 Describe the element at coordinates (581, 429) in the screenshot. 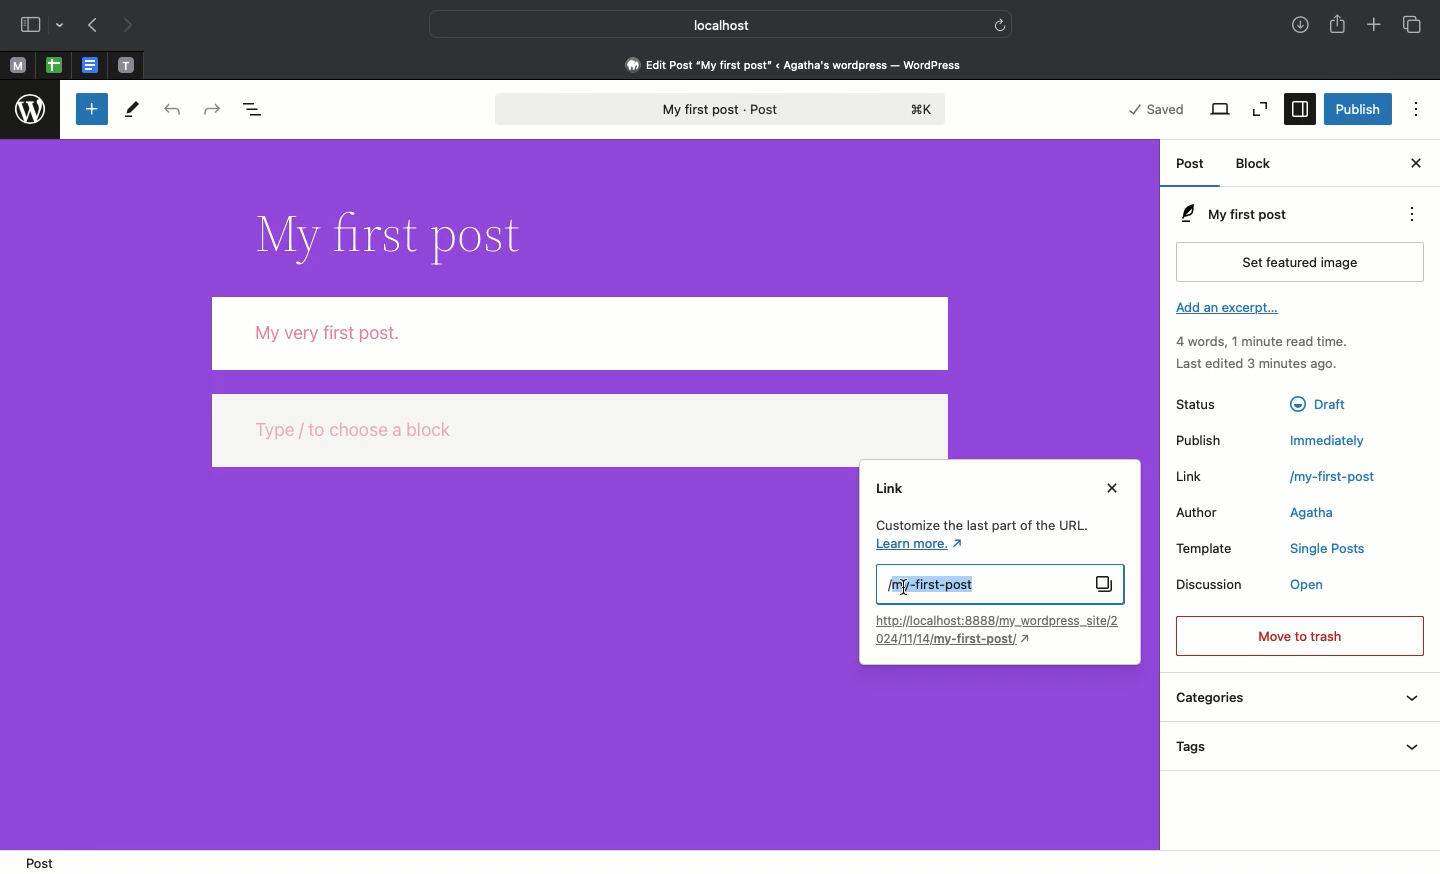

I see `type / to choose a block` at that location.